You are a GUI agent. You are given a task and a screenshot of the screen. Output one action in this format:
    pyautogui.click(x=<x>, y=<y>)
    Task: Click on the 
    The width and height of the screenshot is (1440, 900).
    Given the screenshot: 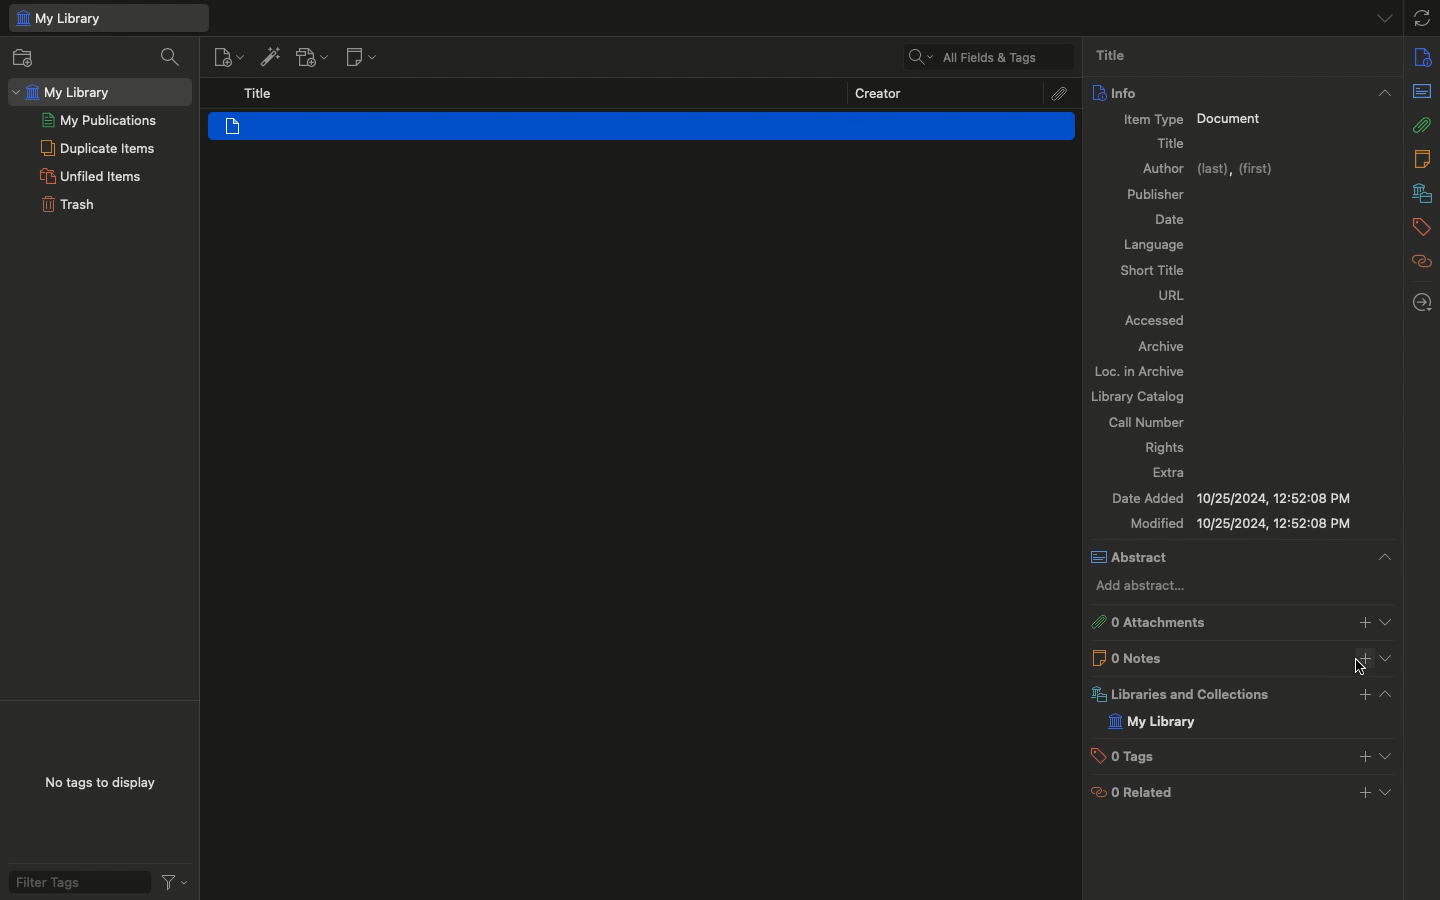 What is the action you would take?
    pyautogui.click(x=1362, y=696)
    